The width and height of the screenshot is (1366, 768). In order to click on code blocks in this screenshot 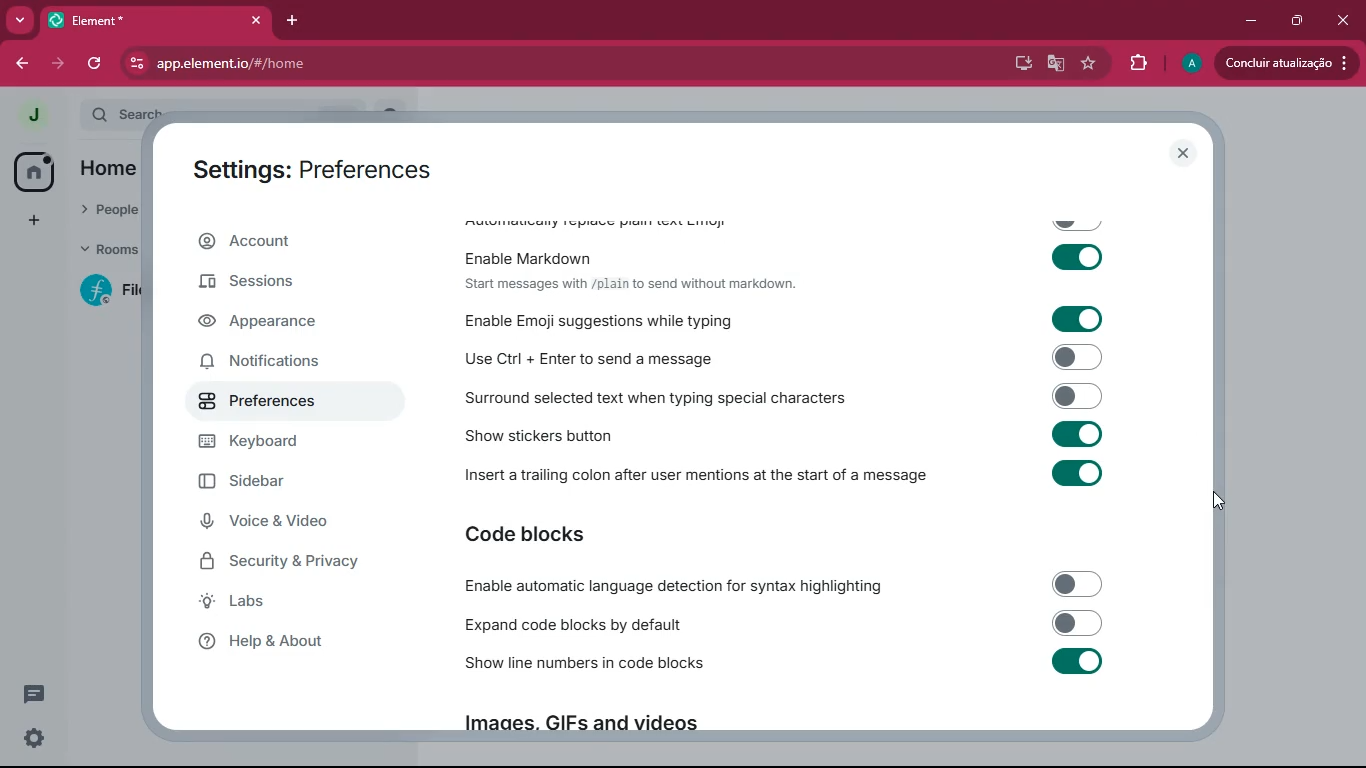, I will do `click(544, 535)`.